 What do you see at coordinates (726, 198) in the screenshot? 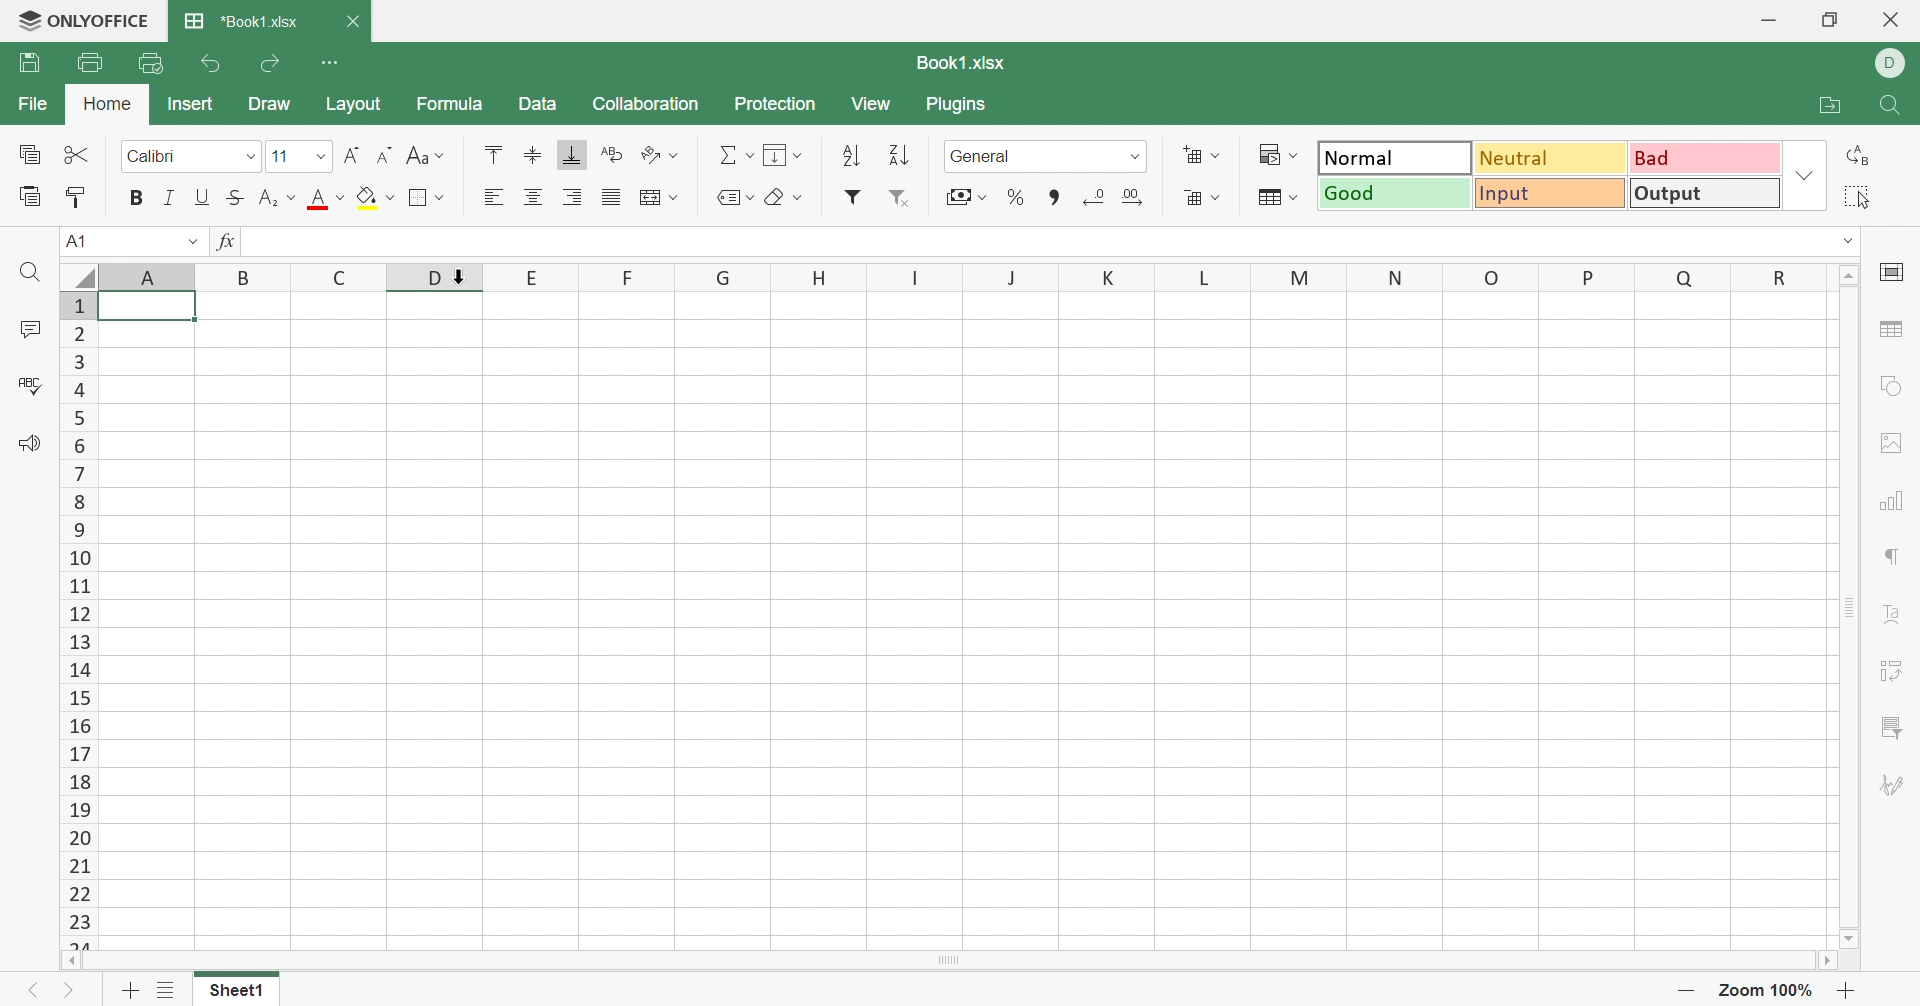
I see `Named ranges` at bounding box center [726, 198].